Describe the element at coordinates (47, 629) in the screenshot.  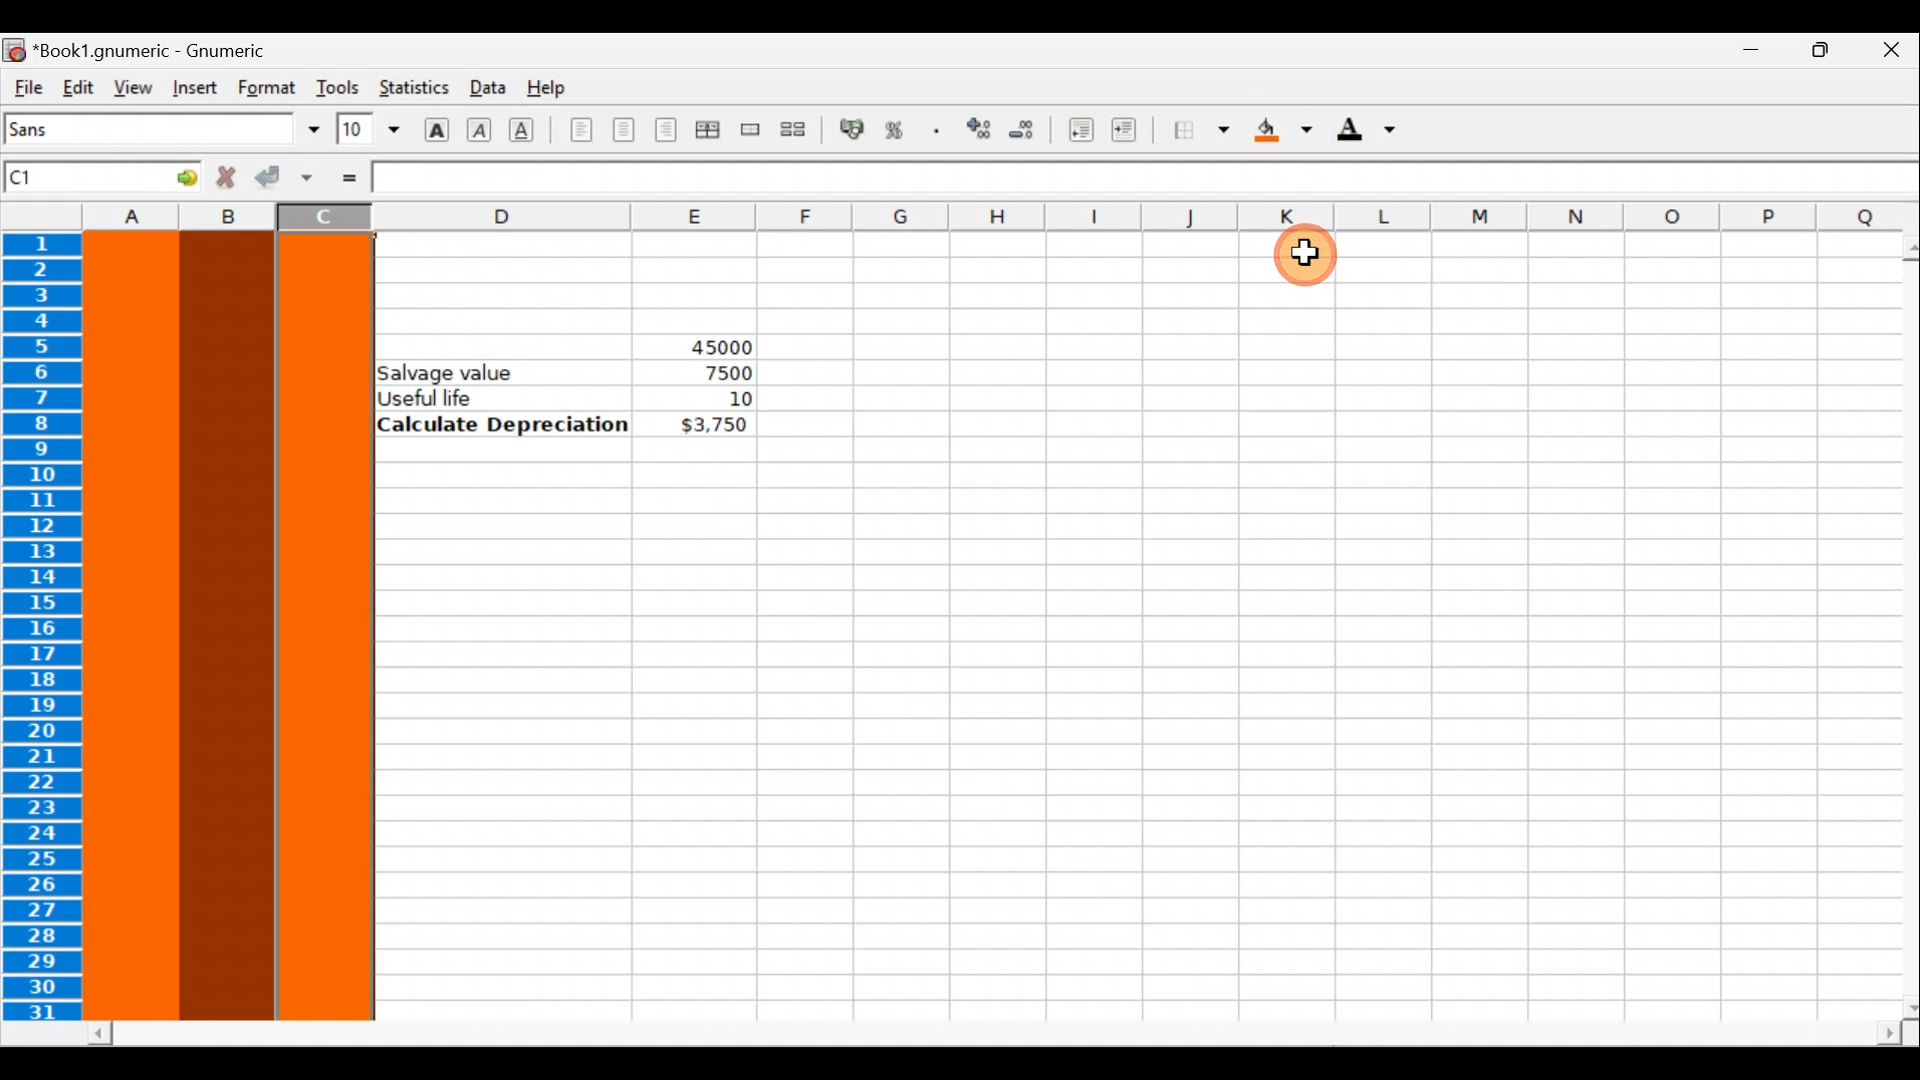
I see `Rows` at that location.